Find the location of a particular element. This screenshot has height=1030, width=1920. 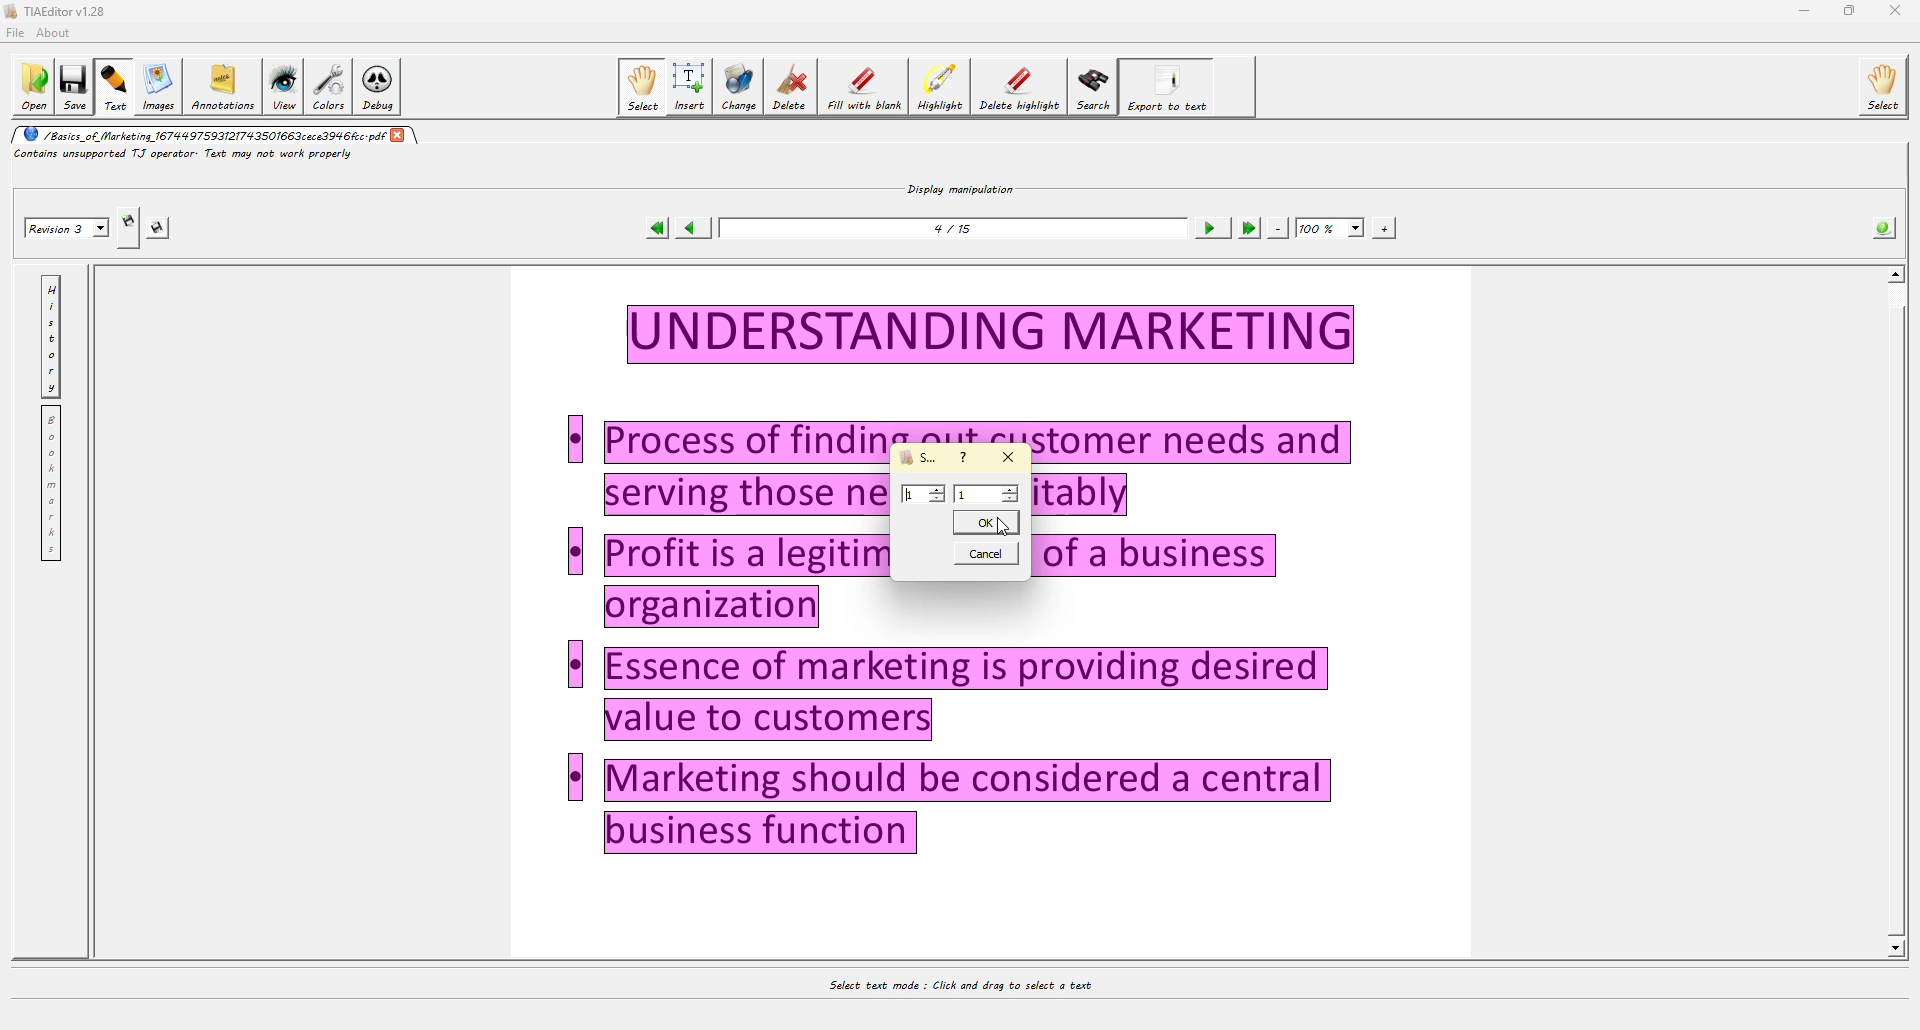

select is located at coordinates (1880, 85).